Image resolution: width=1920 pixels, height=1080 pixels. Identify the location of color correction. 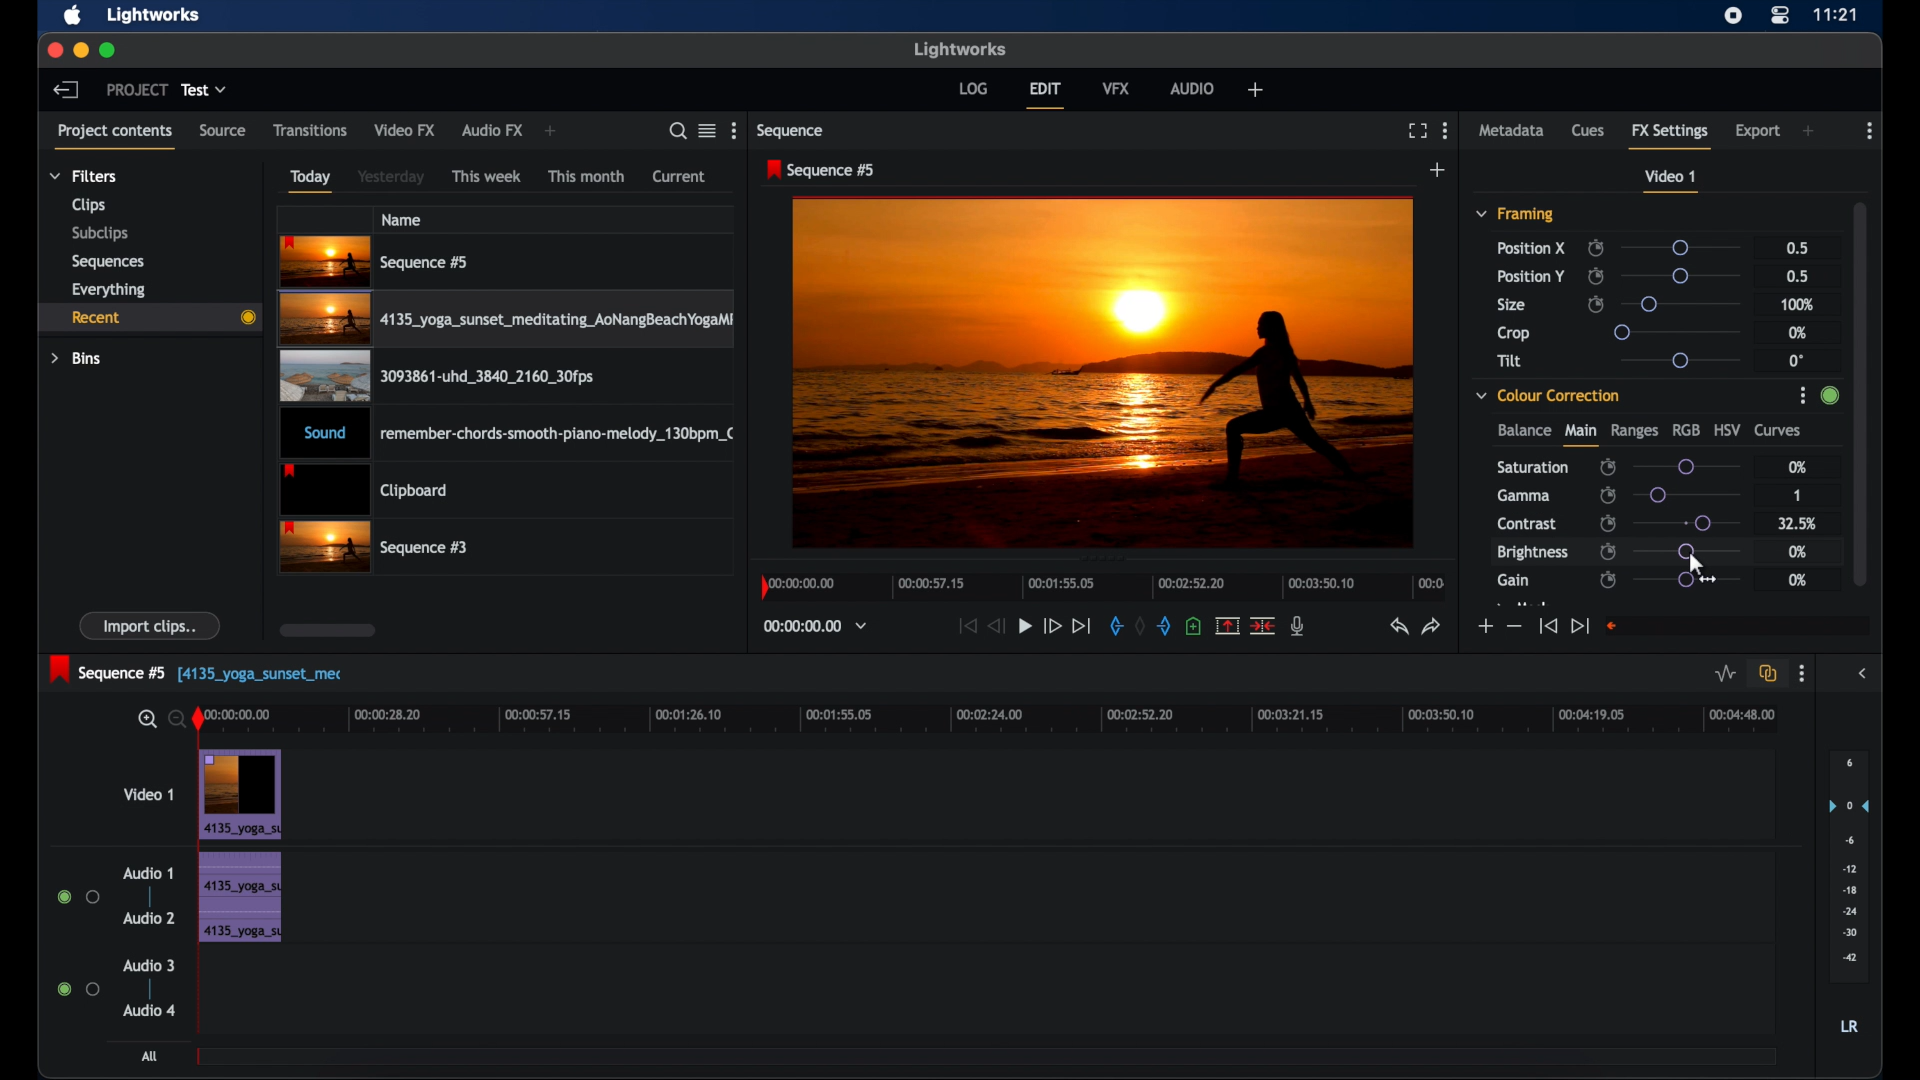
(1548, 395).